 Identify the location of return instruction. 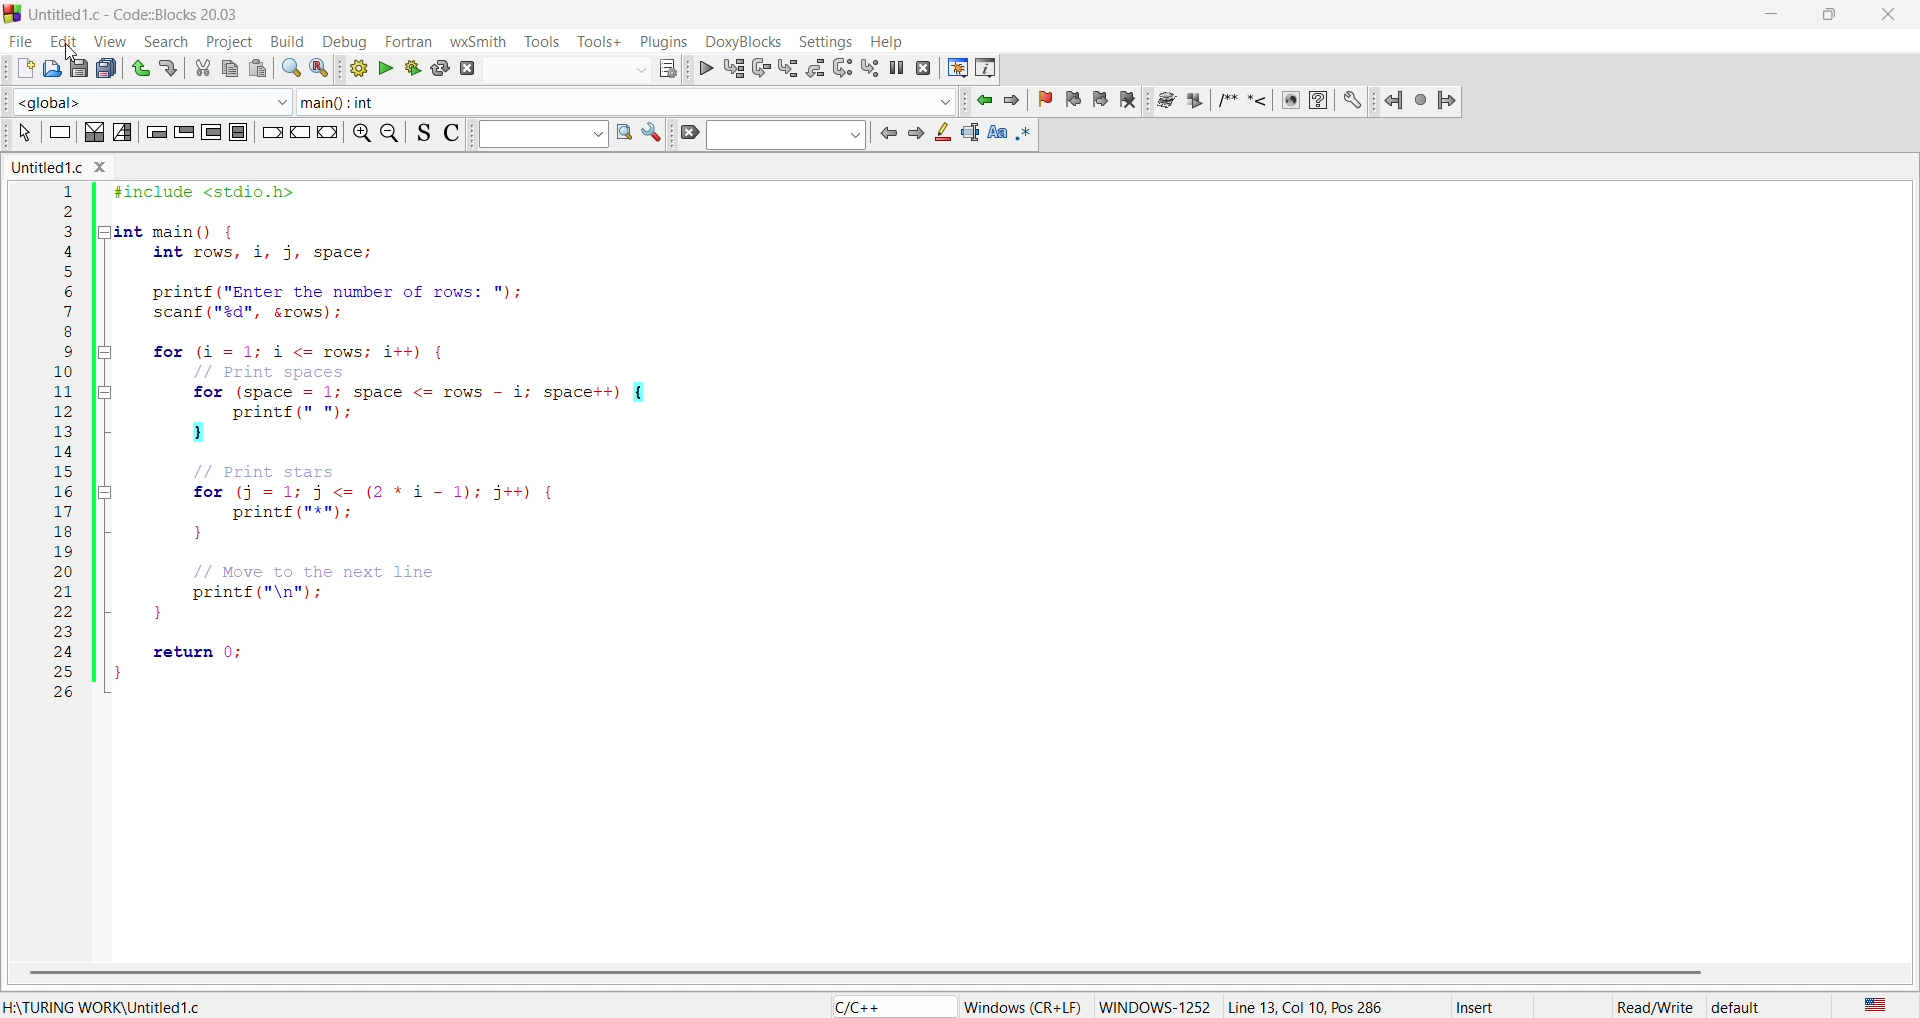
(328, 131).